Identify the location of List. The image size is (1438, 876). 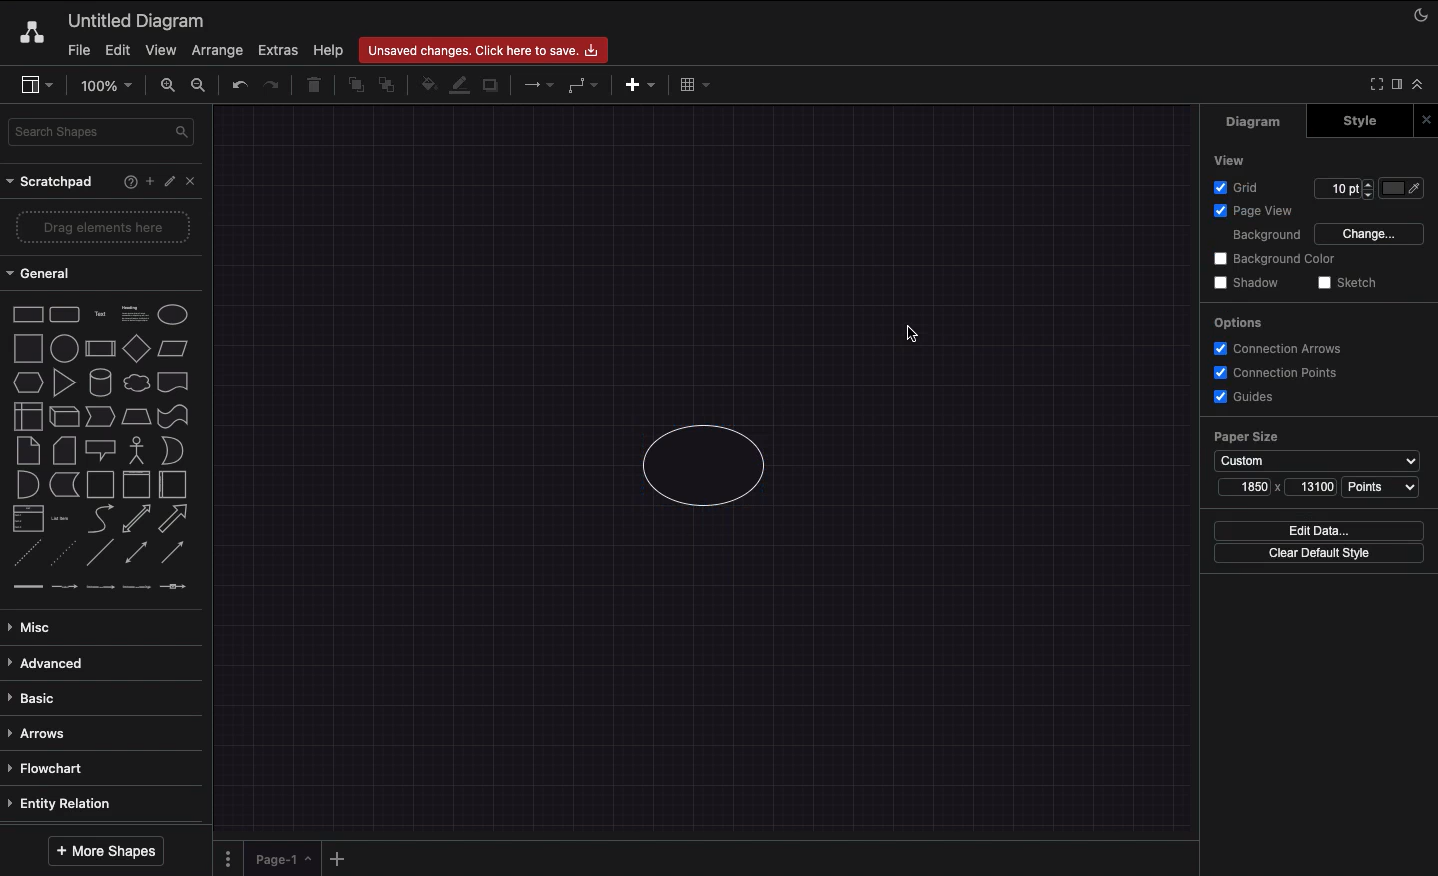
(26, 519).